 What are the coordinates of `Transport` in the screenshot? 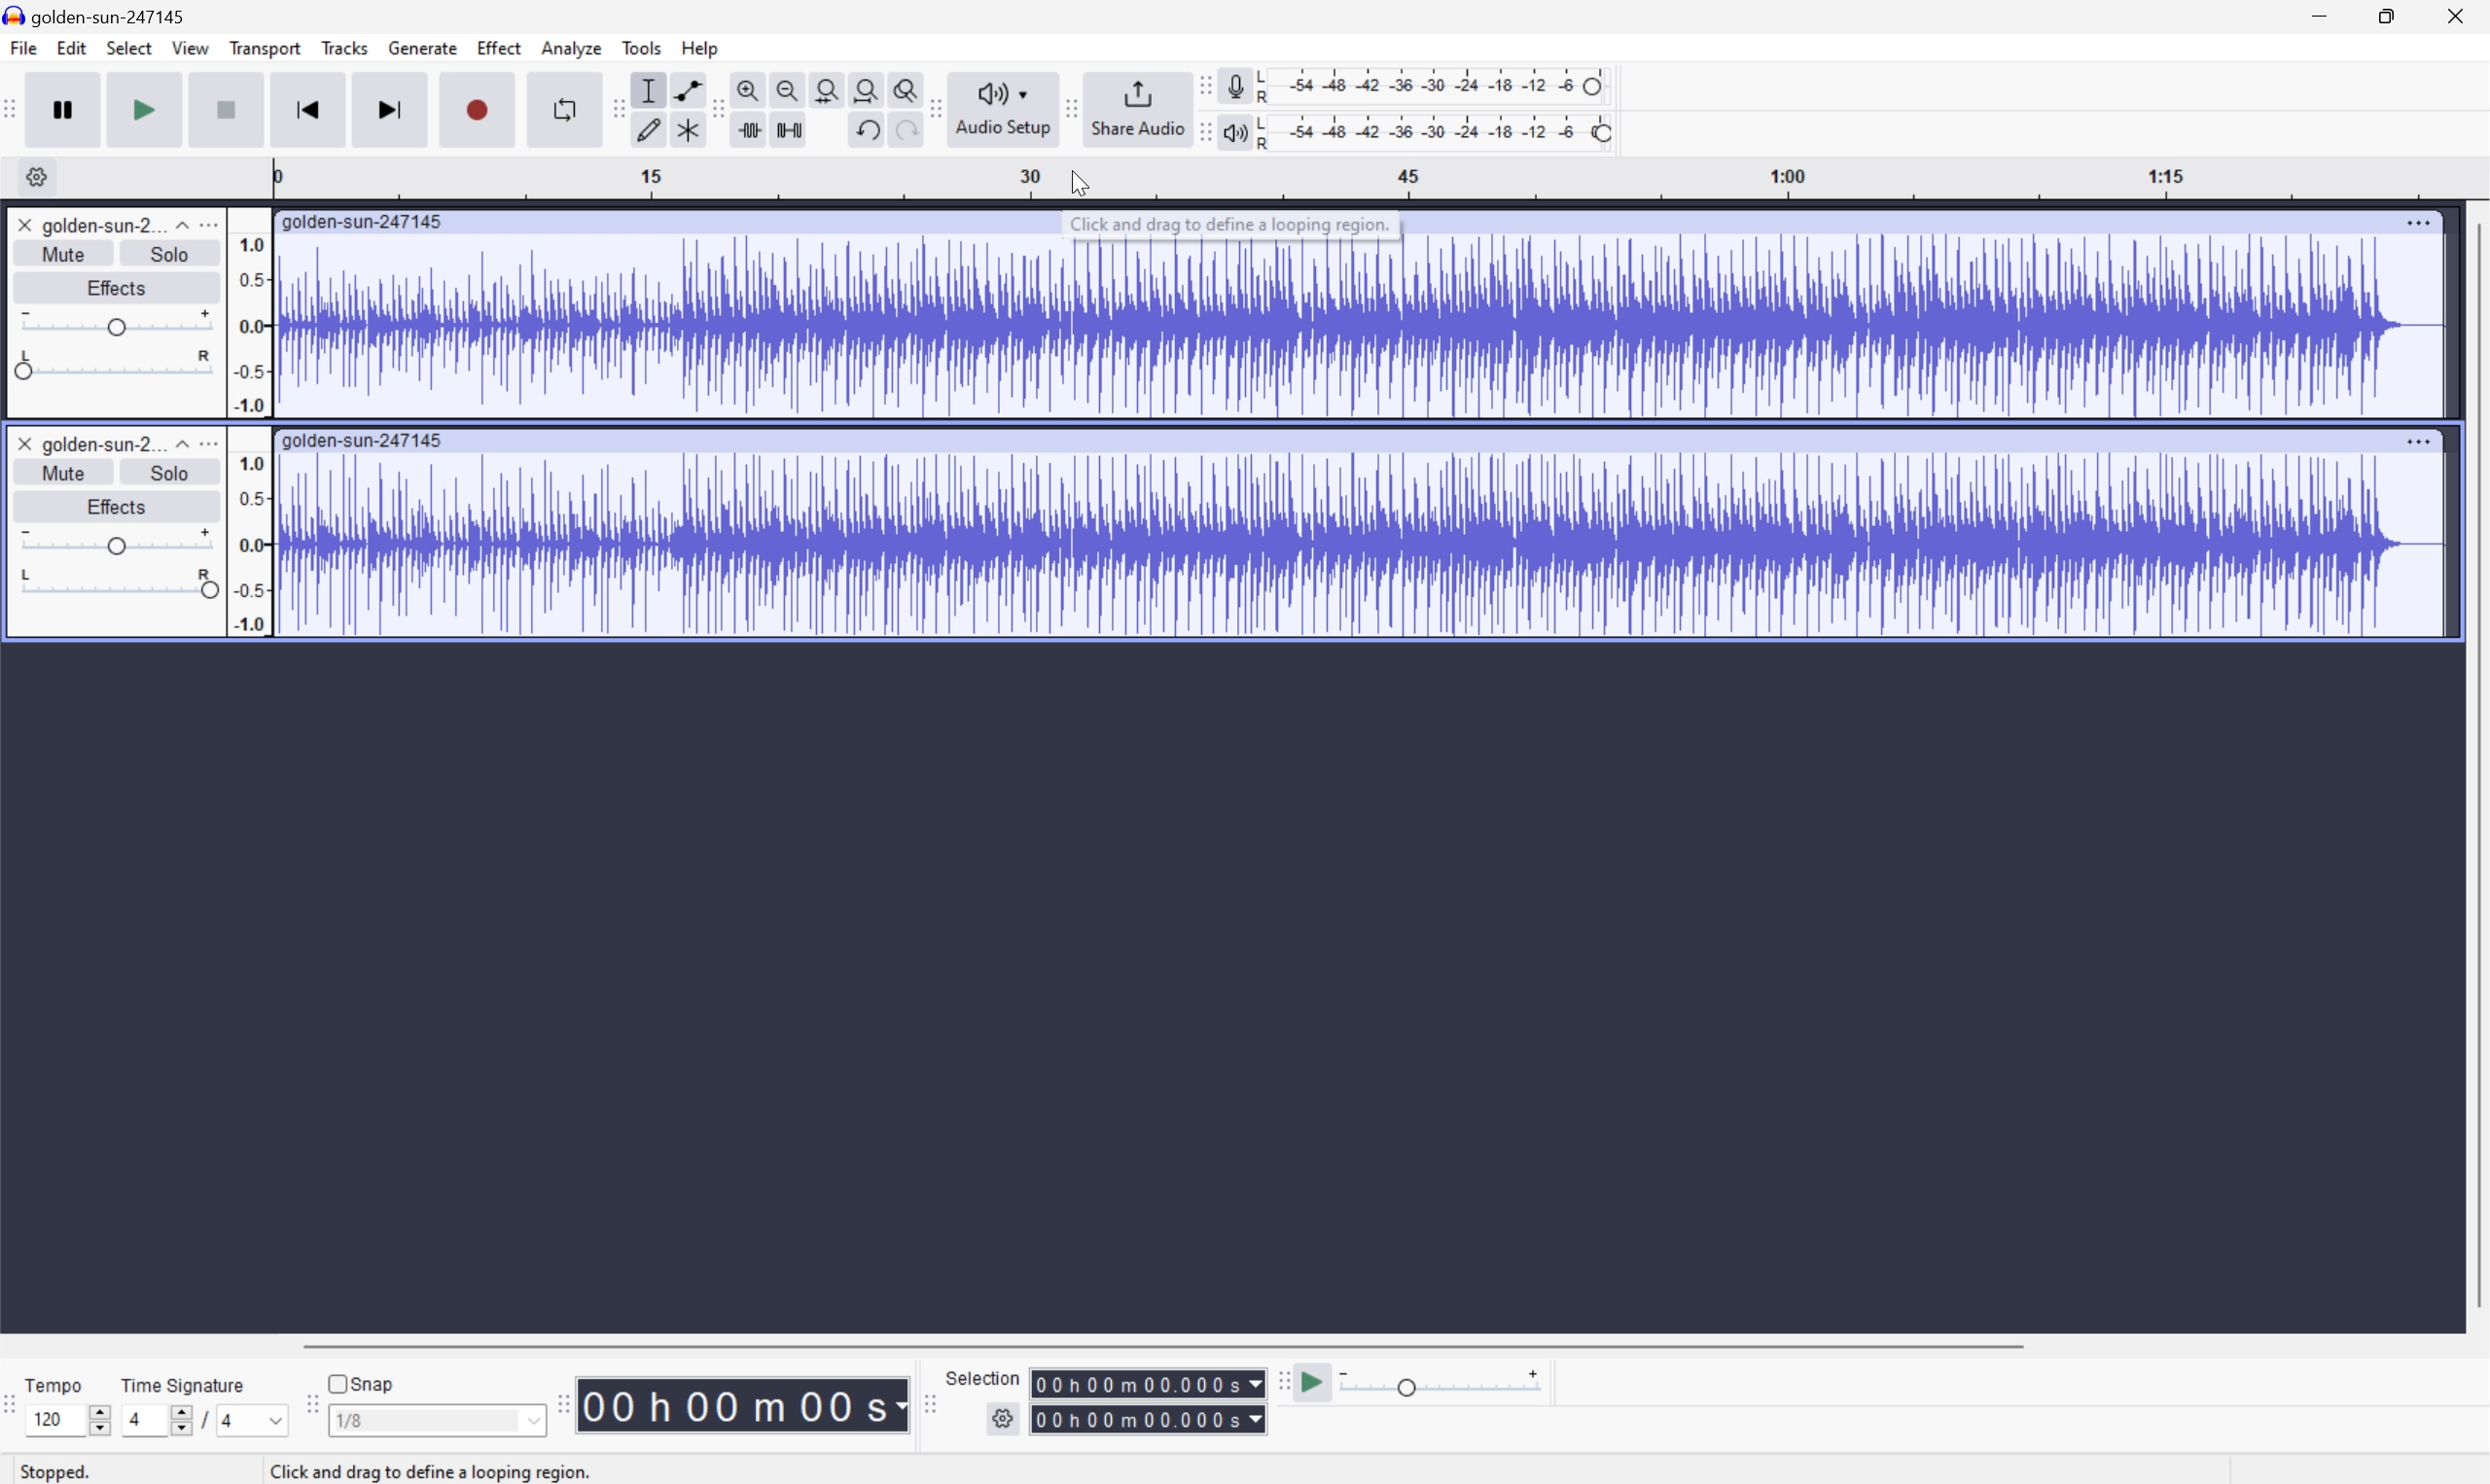 It's located at (266, 48).